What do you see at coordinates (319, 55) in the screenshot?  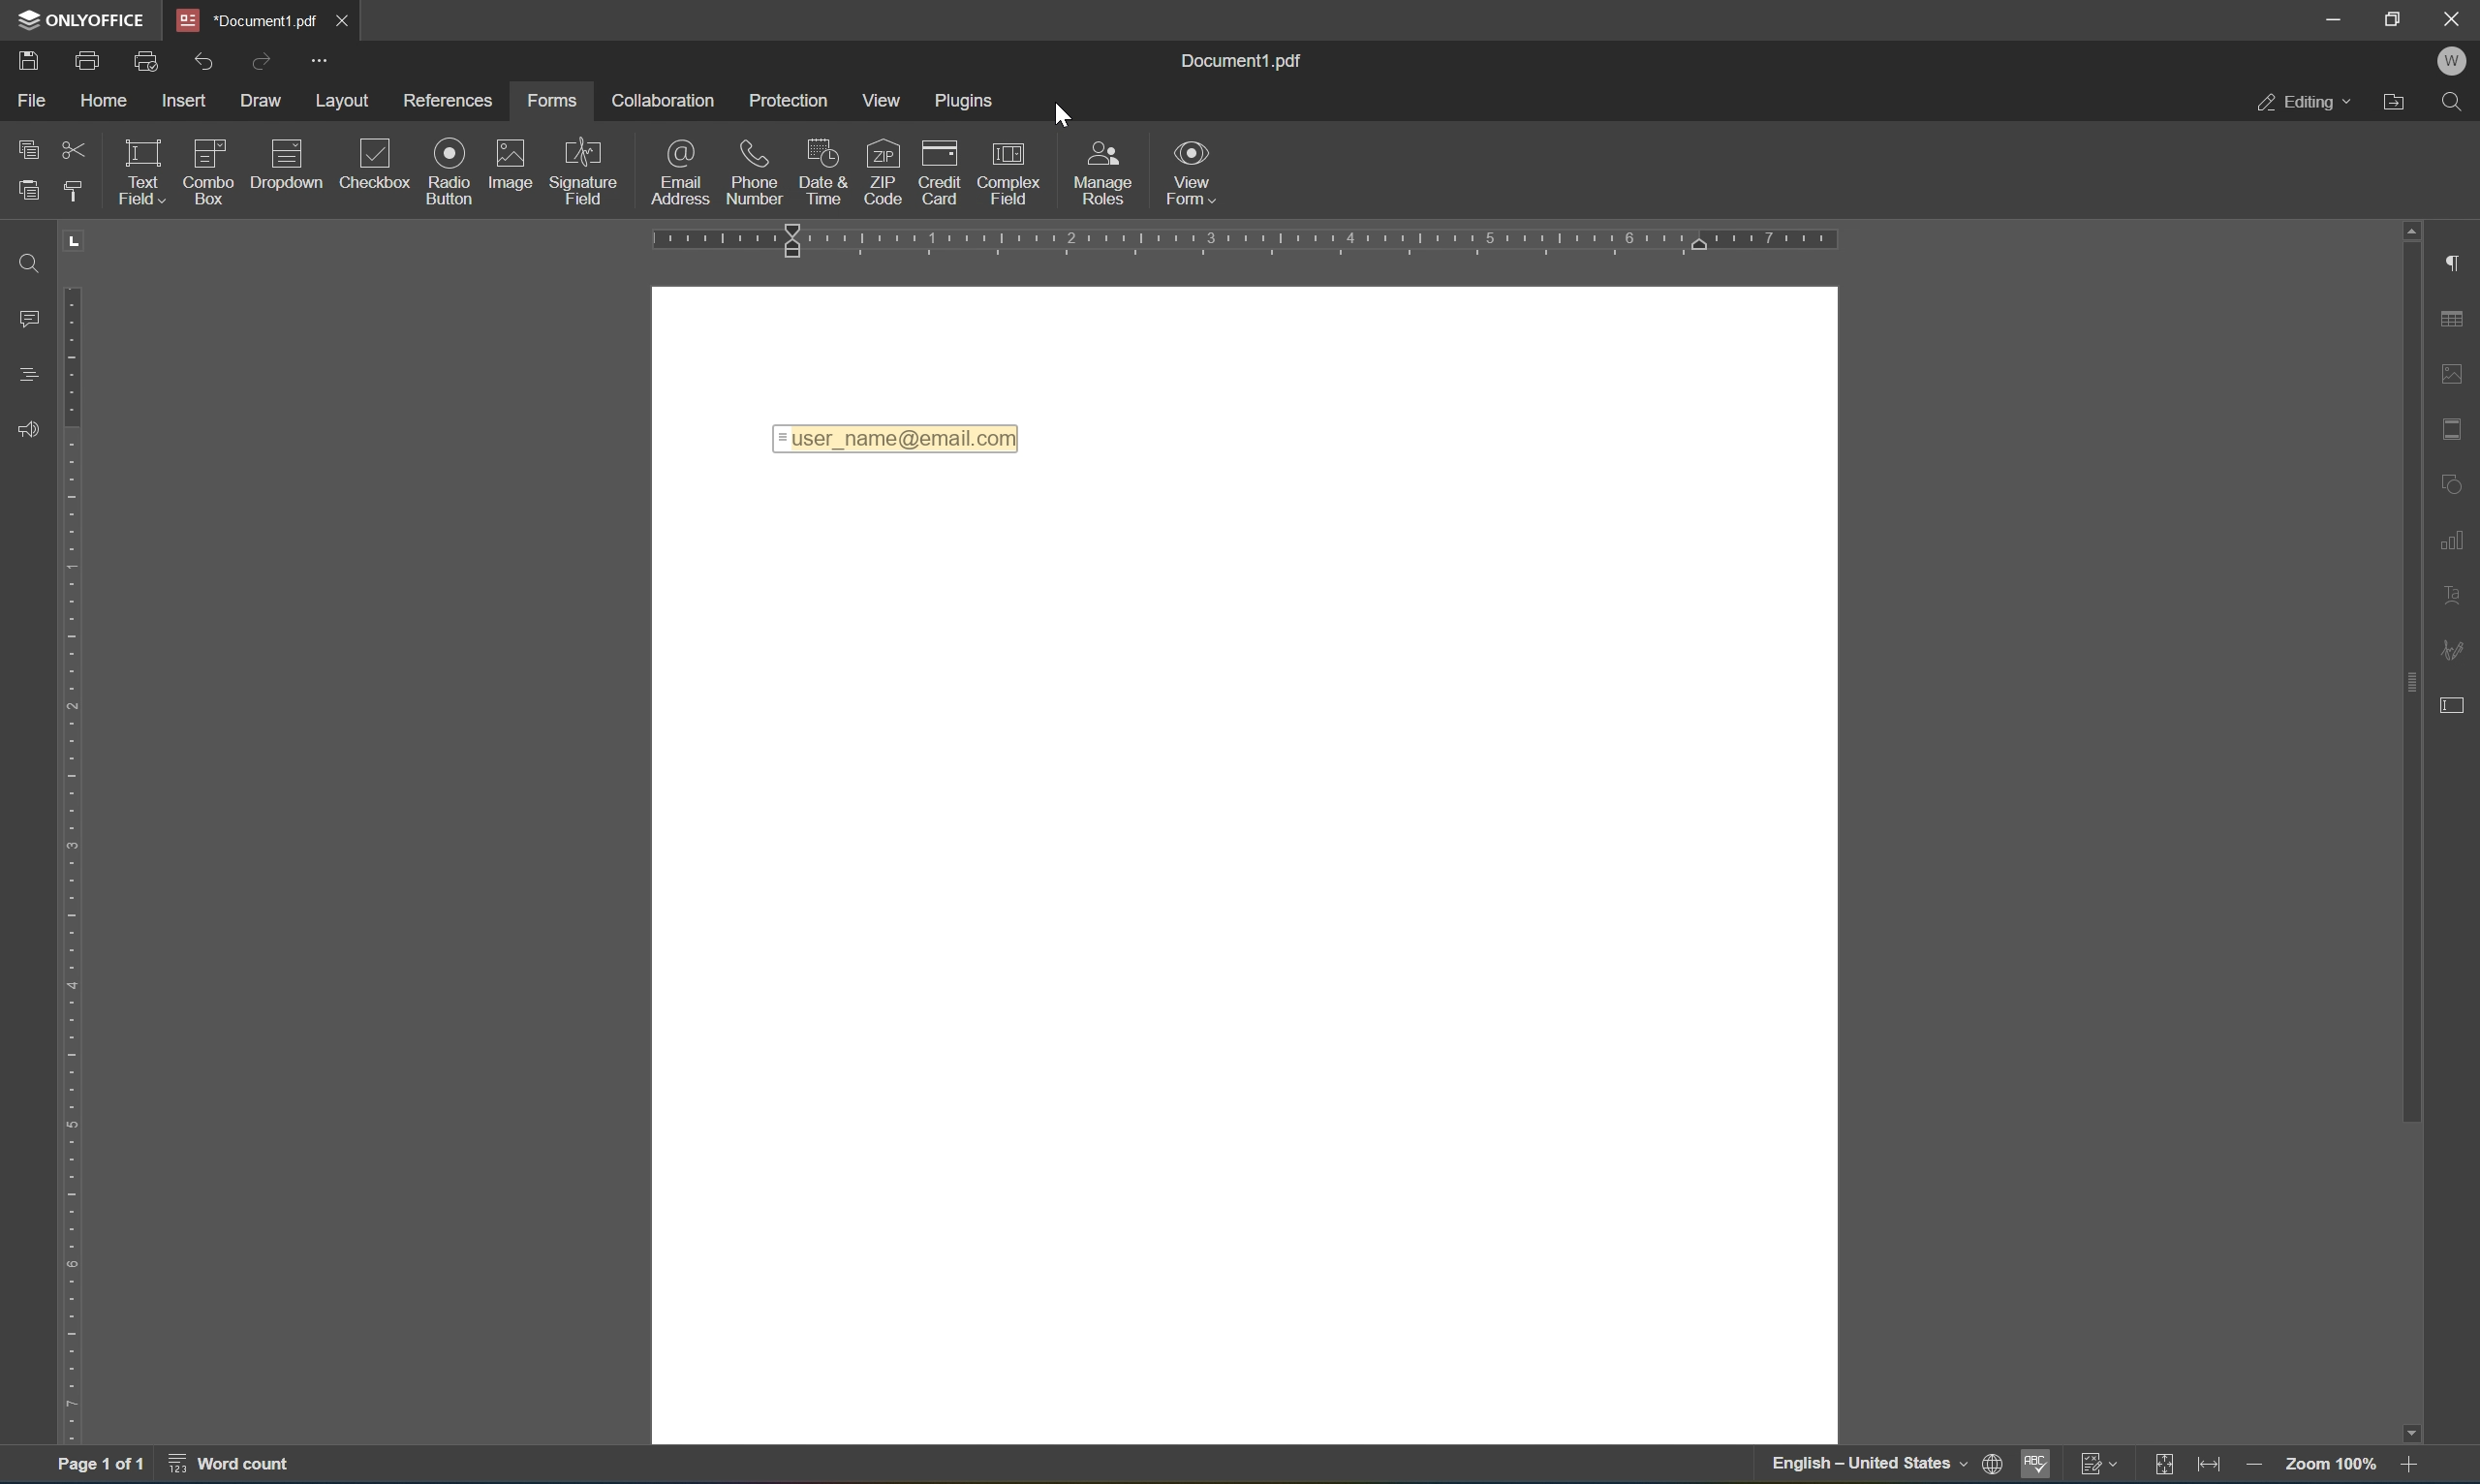 I see `customize quick access toolbar` at bounding box center [319, 55].